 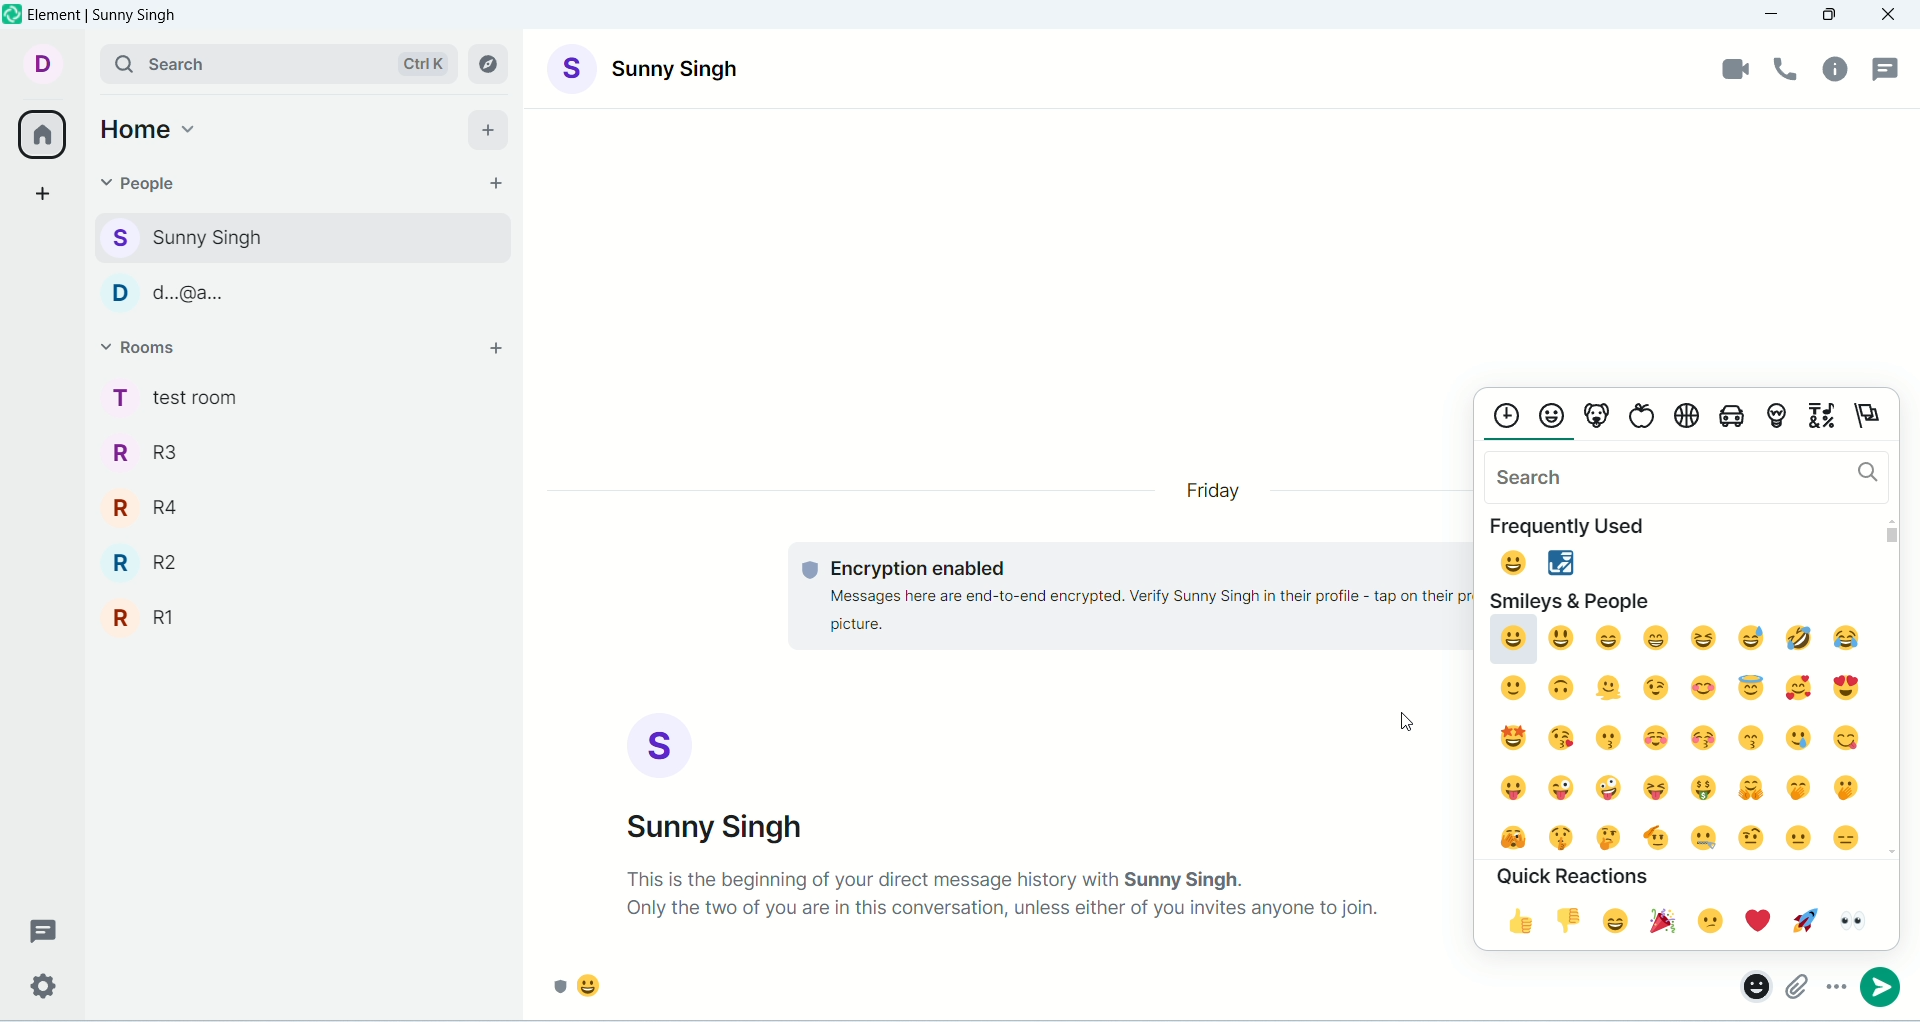 What do you see at coordinates (141, 182) in the screenshot?
I see `people` at bounding box center [141, 182].